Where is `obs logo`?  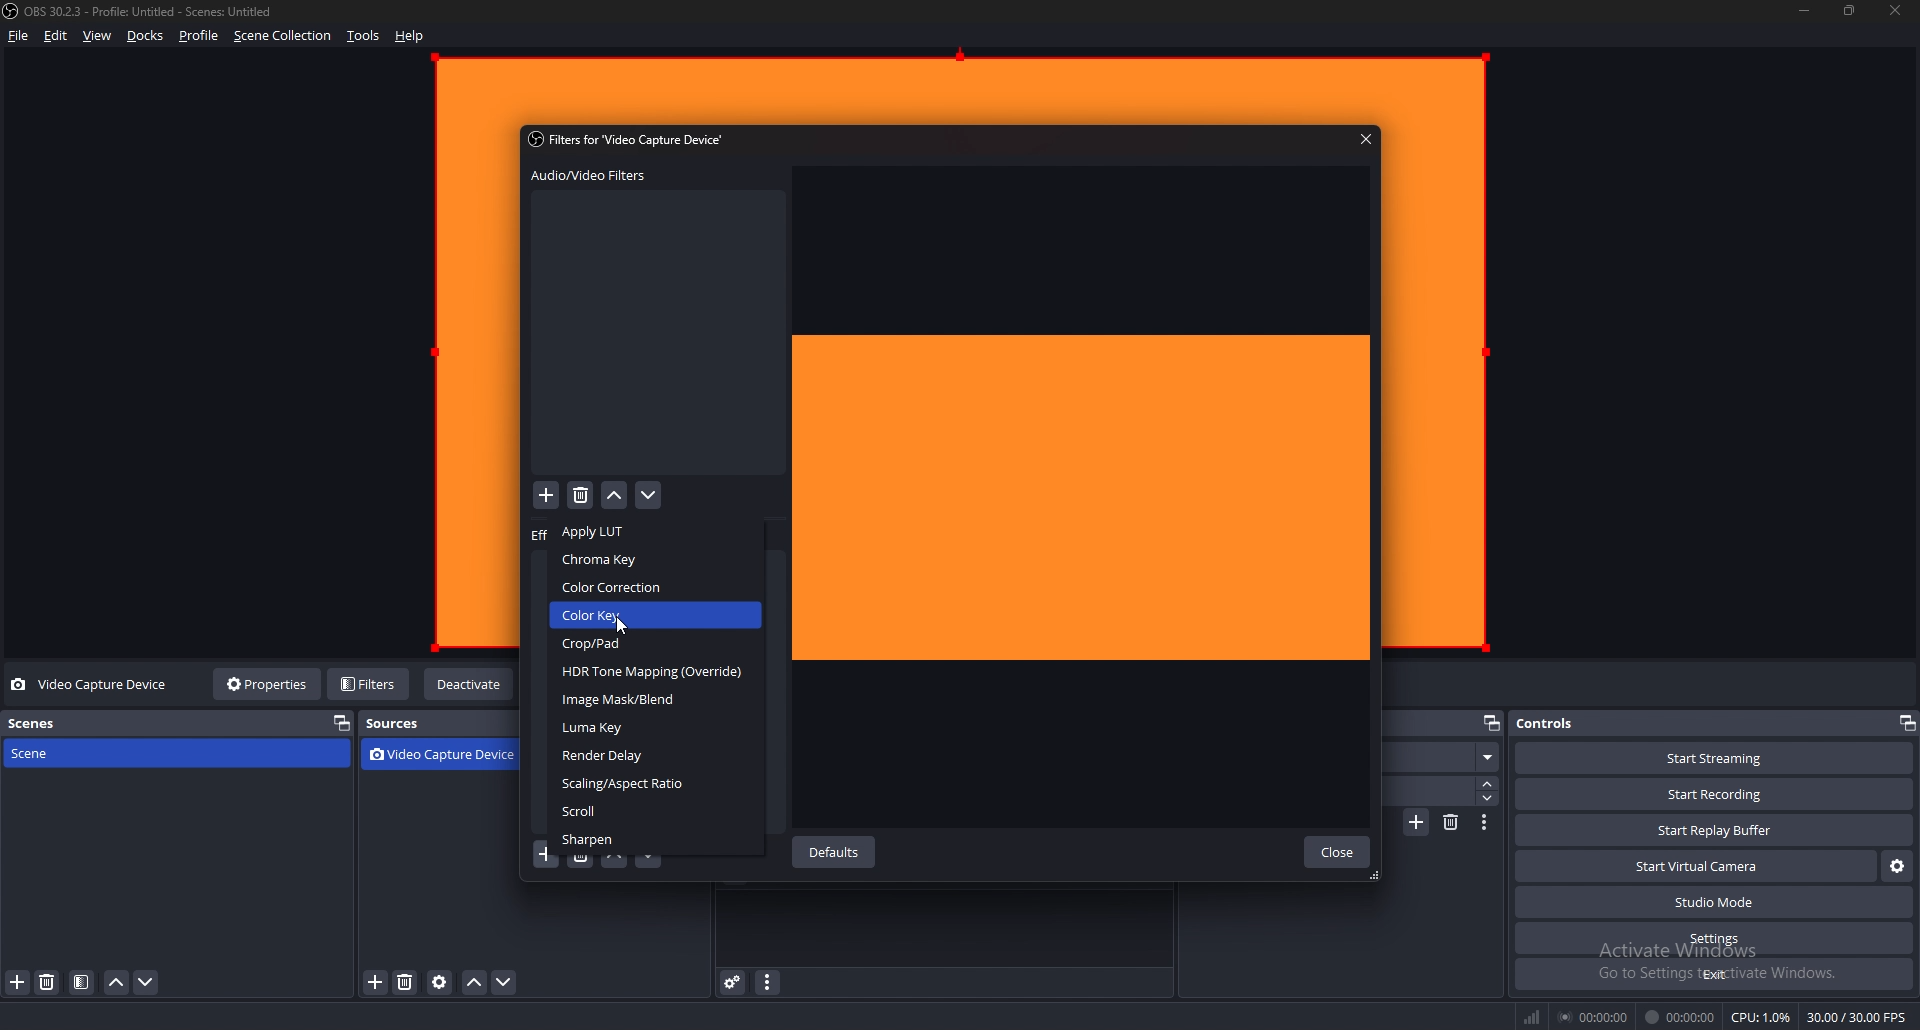 obs logo is located at coordinates (14, 13).